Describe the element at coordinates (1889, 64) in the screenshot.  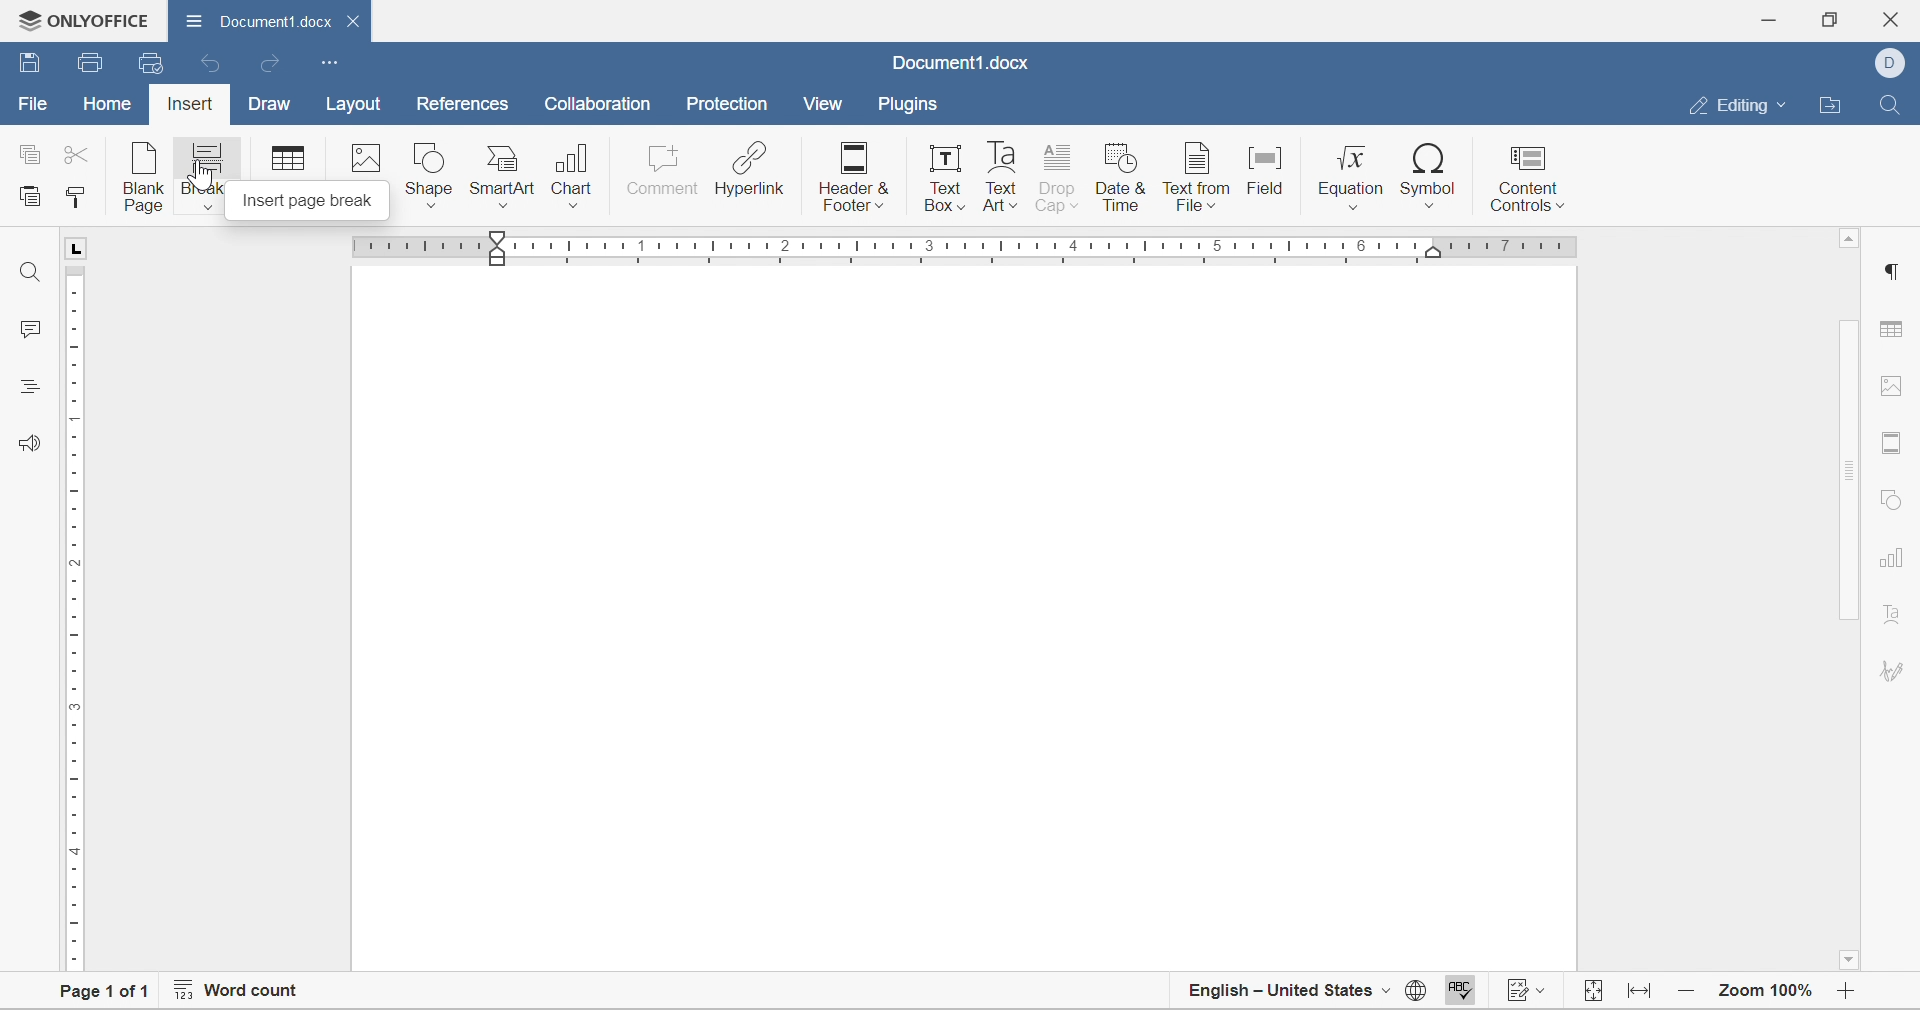
I see `D` at that location.